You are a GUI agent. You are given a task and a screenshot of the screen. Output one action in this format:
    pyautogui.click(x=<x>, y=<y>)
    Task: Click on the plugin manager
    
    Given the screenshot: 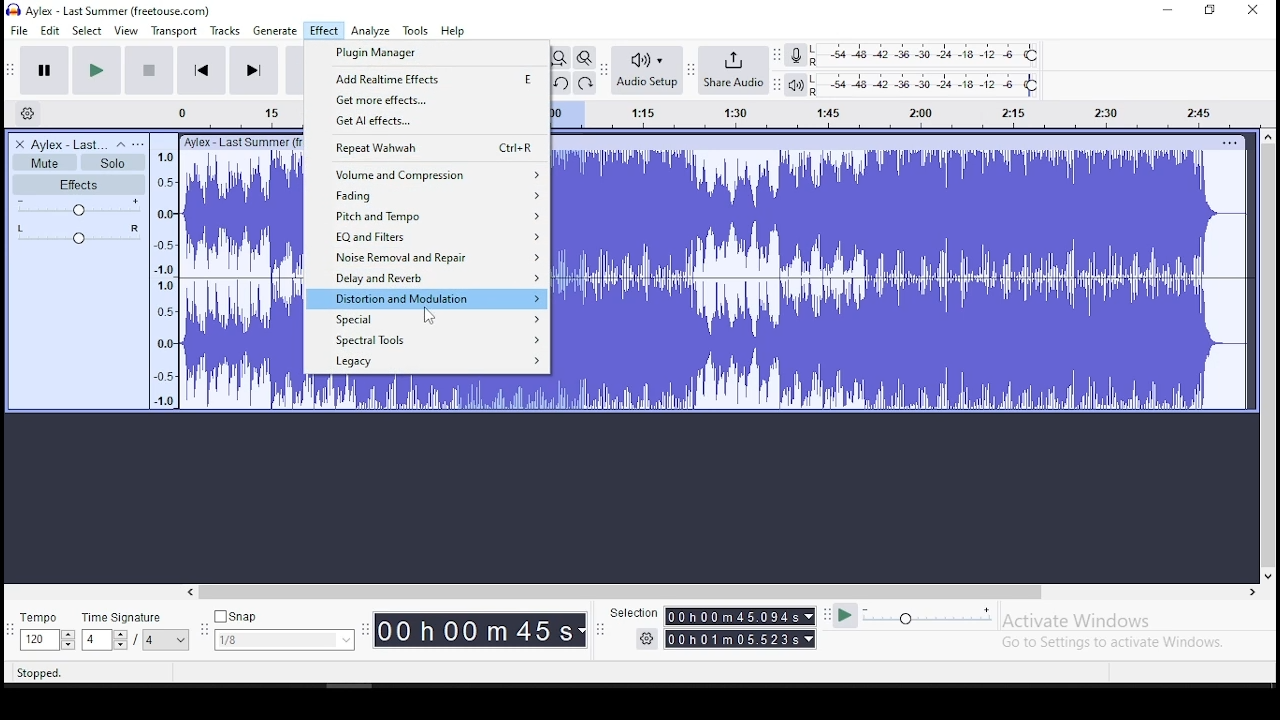 What is the action you would take?
    pyautogui.click(x=429, y=54)
    